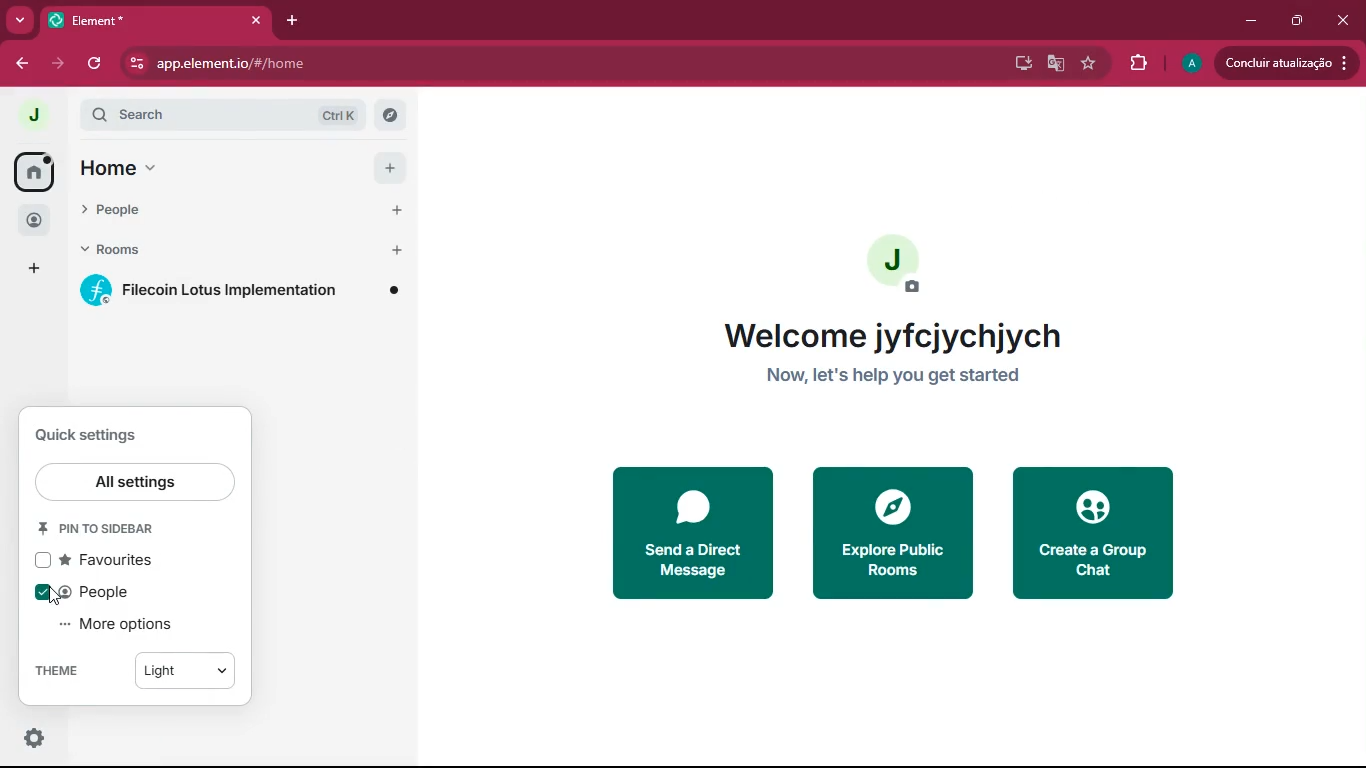 The width and height of the screenshot is (1366, 768). Describe the element at coordinates (1055, 64) in the screenshot. I see `google translate` at that location.